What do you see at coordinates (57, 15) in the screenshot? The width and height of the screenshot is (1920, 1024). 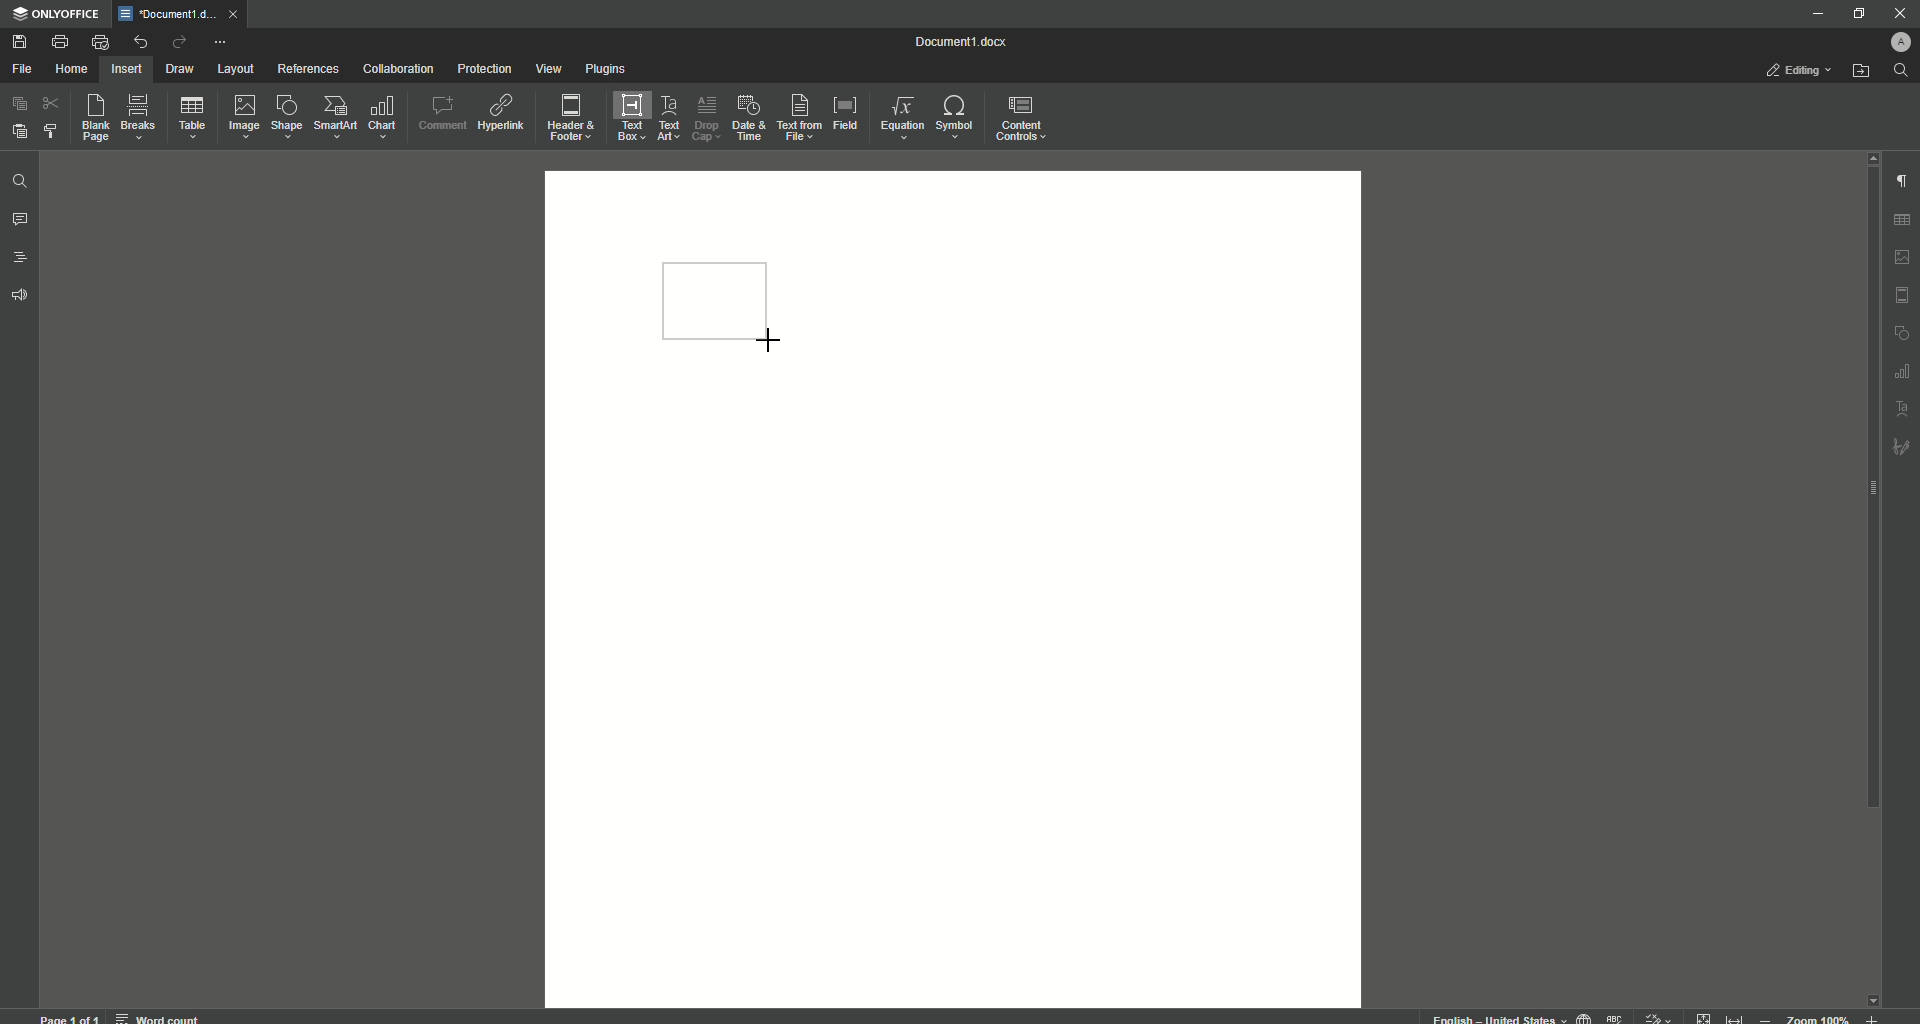 I see `ONLYOFFICE` at bounding box center [57, 15].